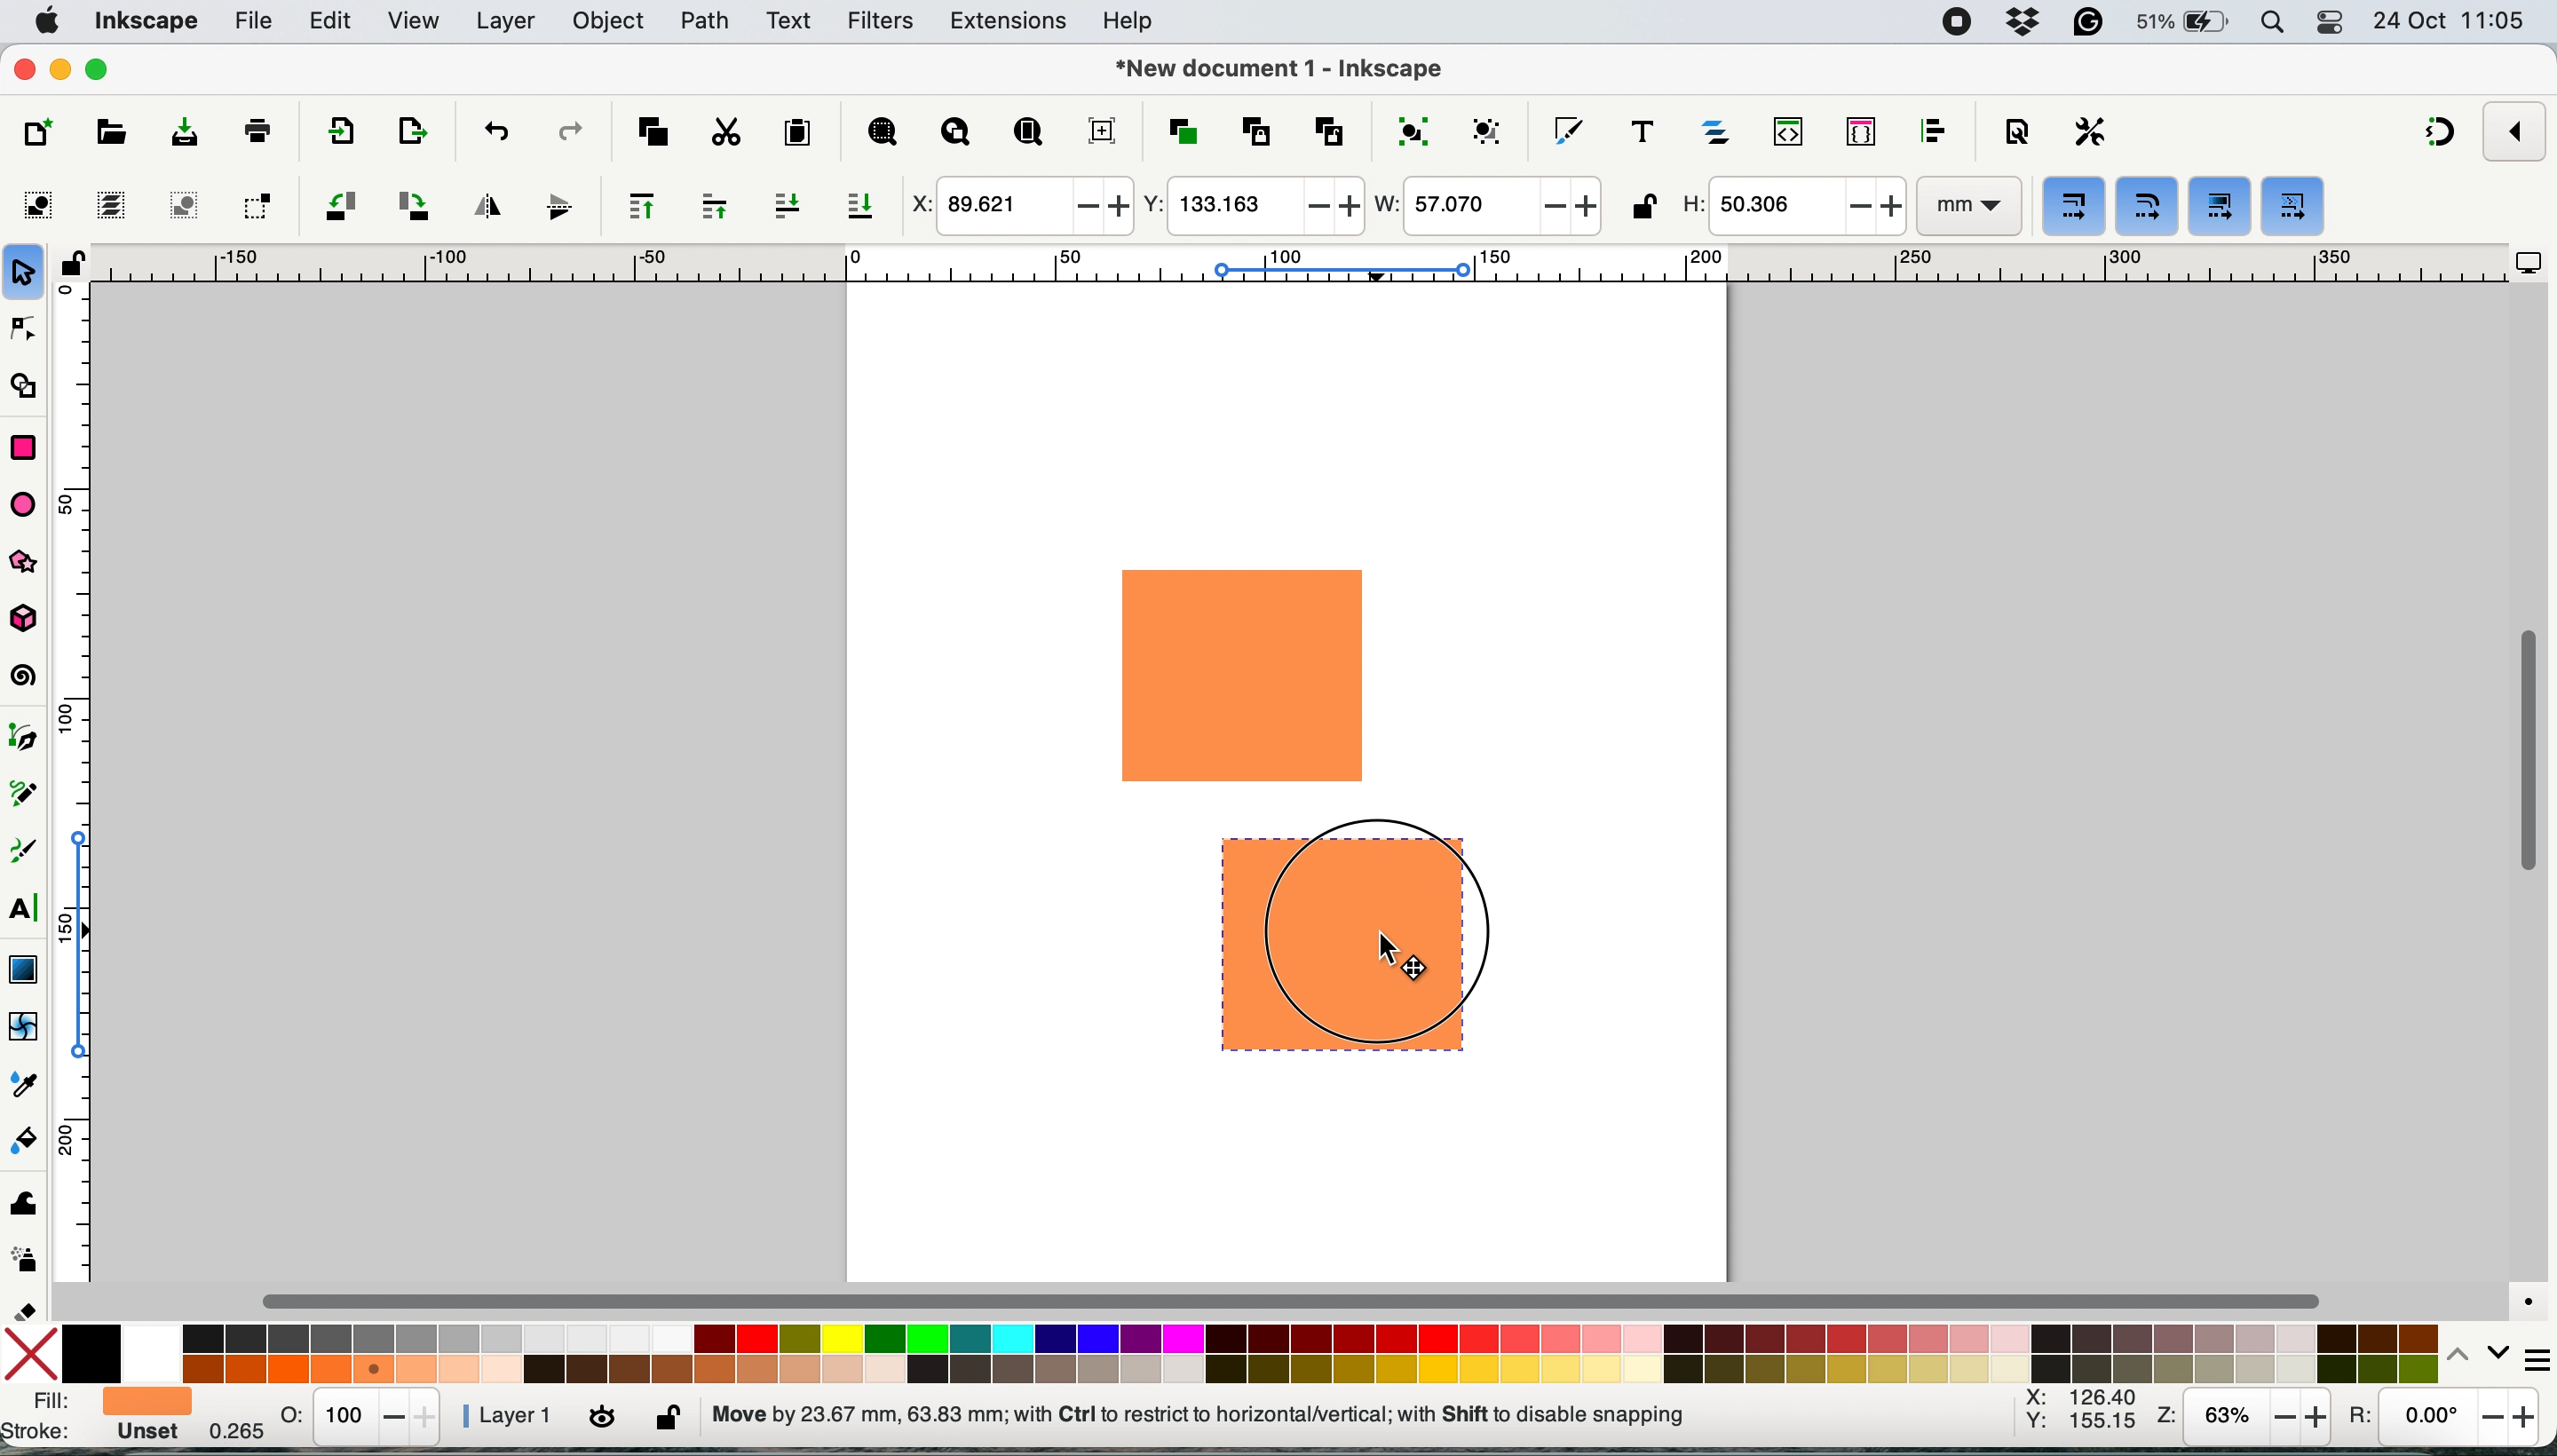 This screenshot has height=1456, width=2557. What do you see at coordinates (411, 131) in the screenshot?
I see `open import` at bounding box center [411, 131].